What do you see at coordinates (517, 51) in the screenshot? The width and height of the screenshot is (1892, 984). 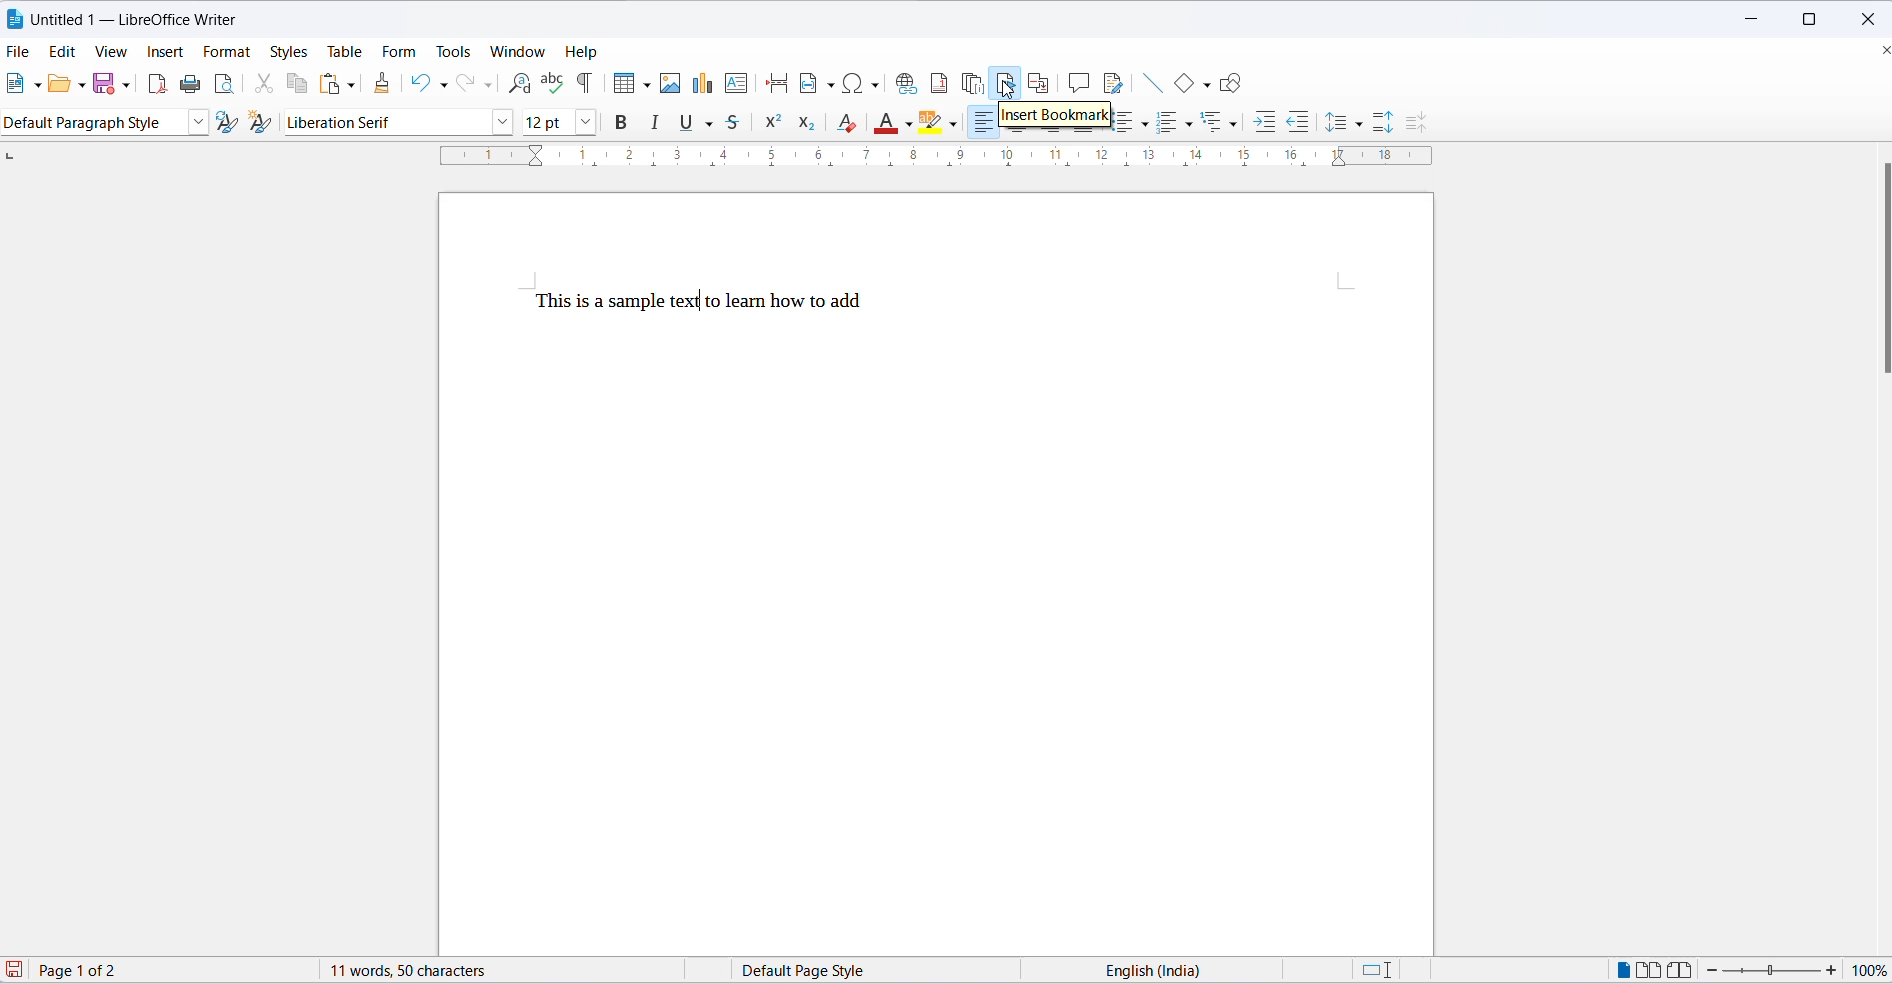 I see `window` at bounding box center [517, 51].